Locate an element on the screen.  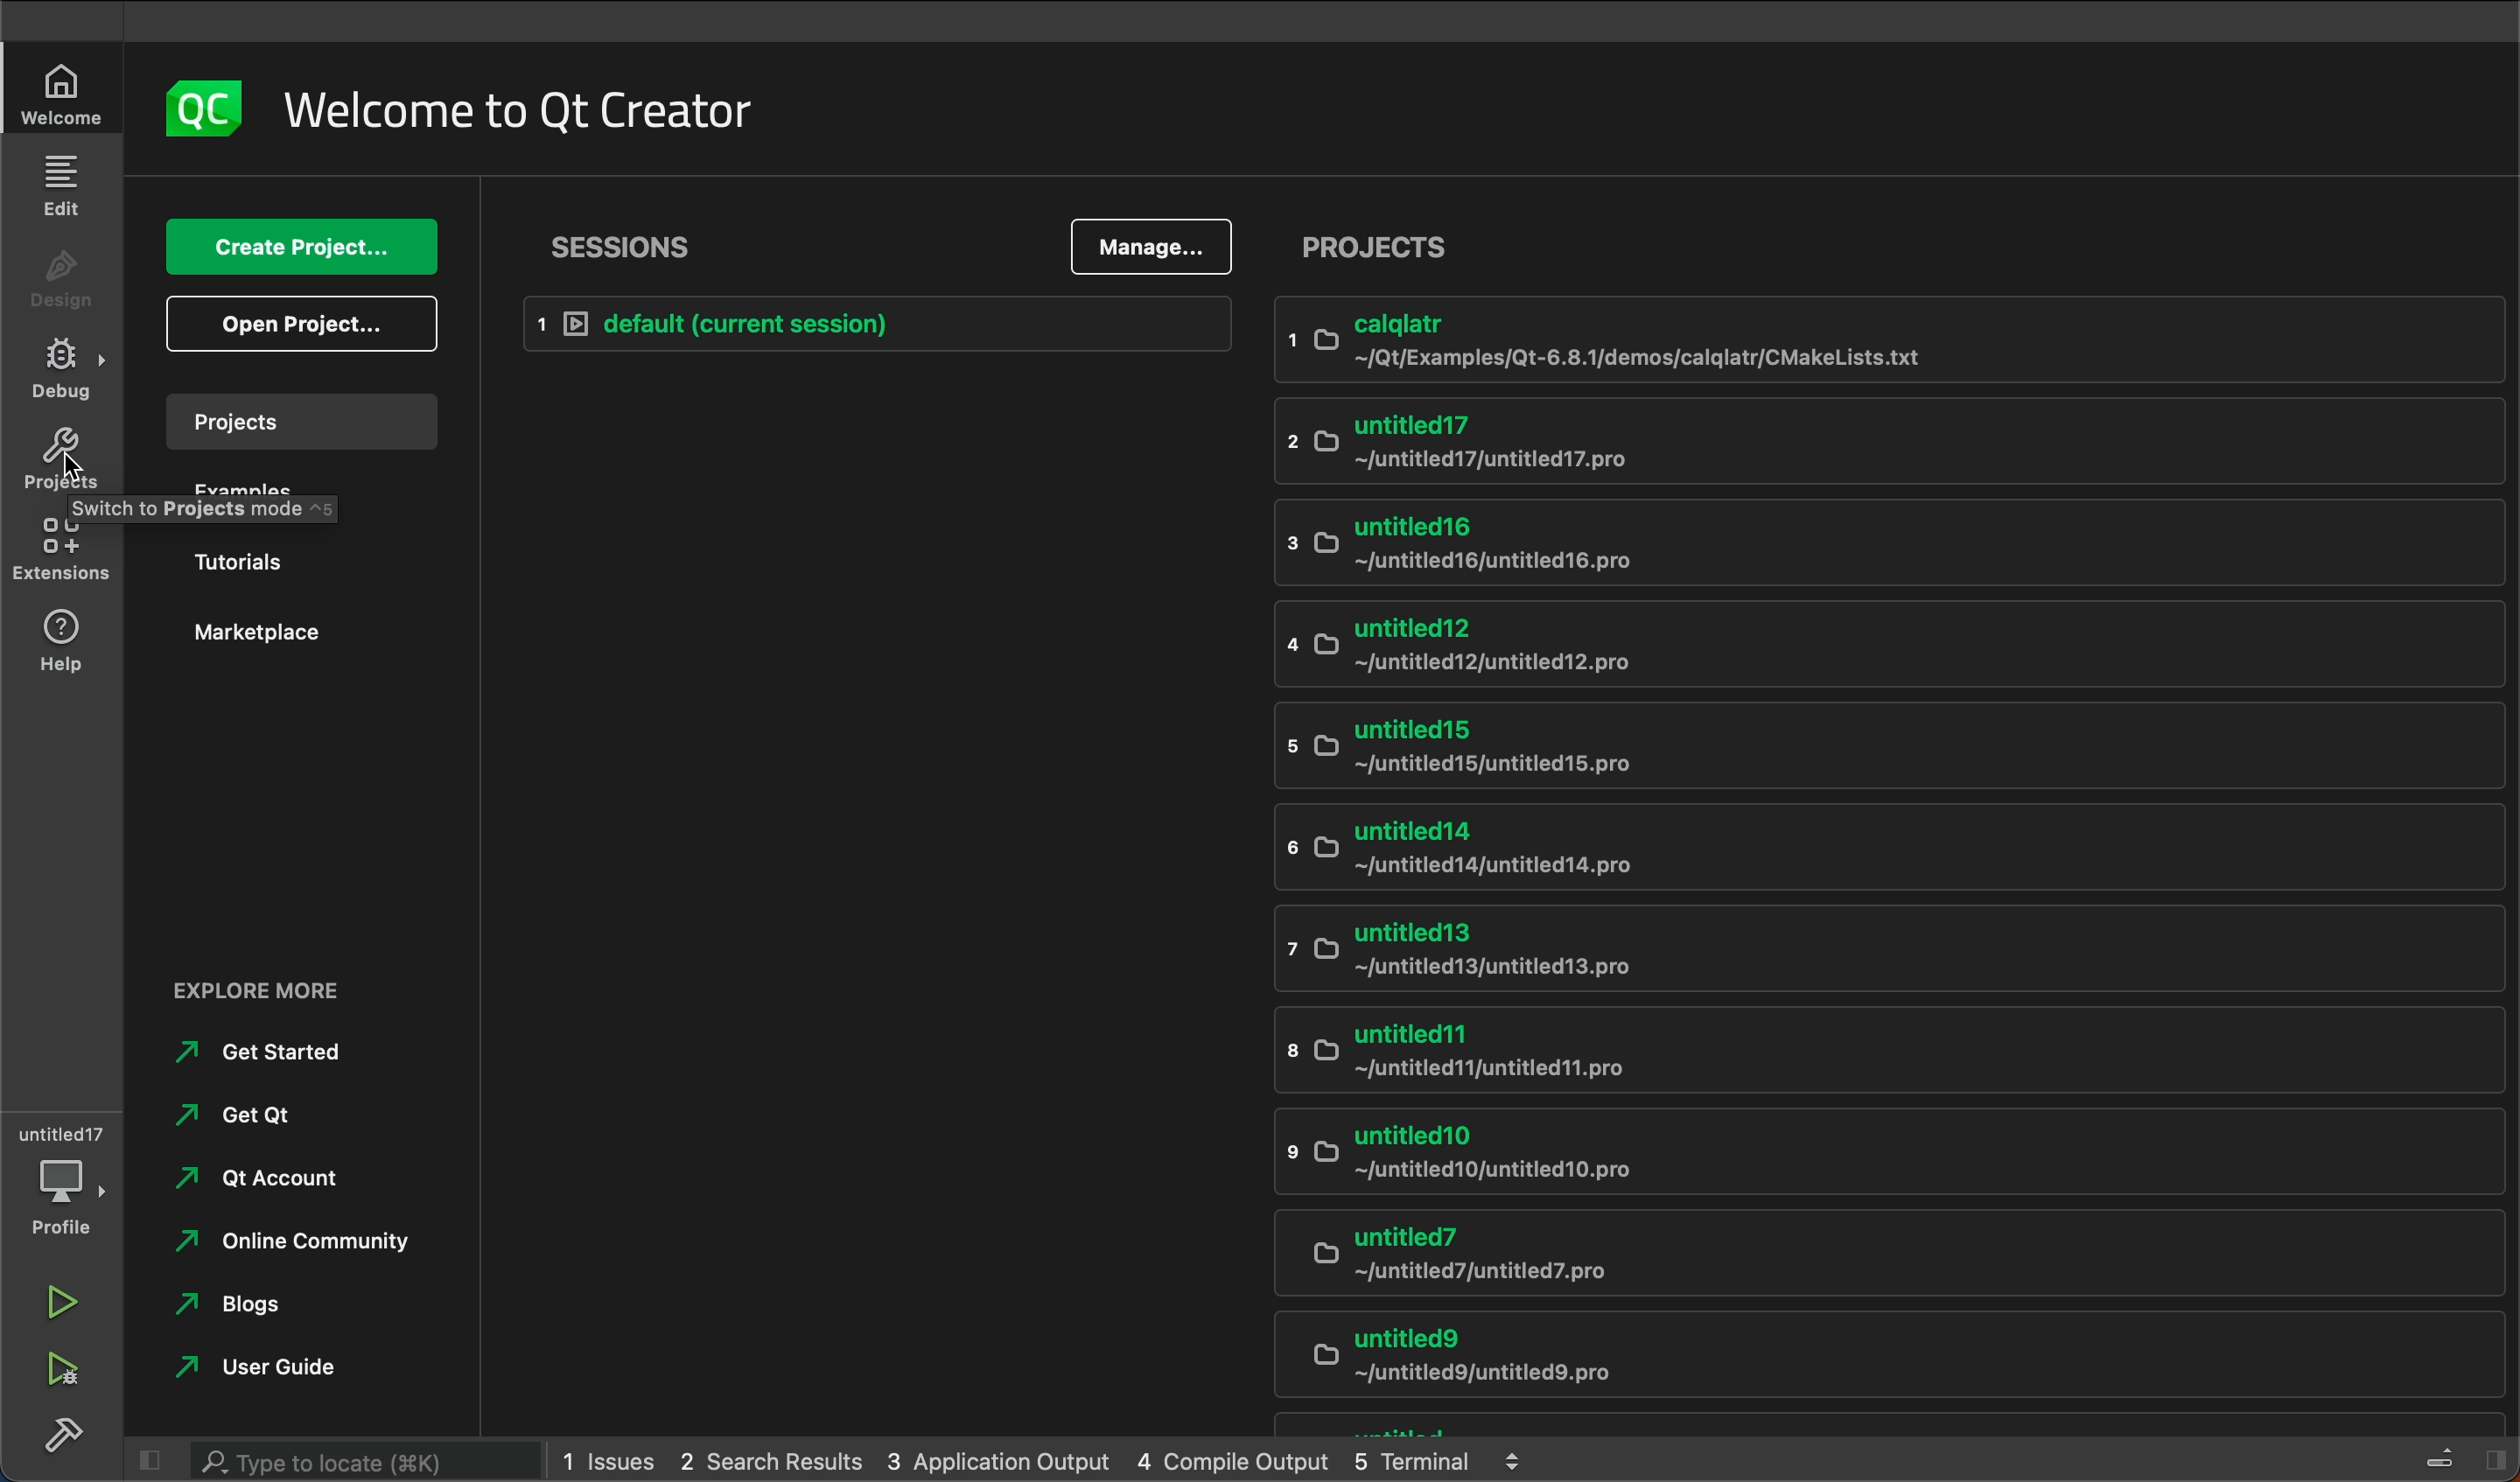
name is located at coordinates (516, 105).